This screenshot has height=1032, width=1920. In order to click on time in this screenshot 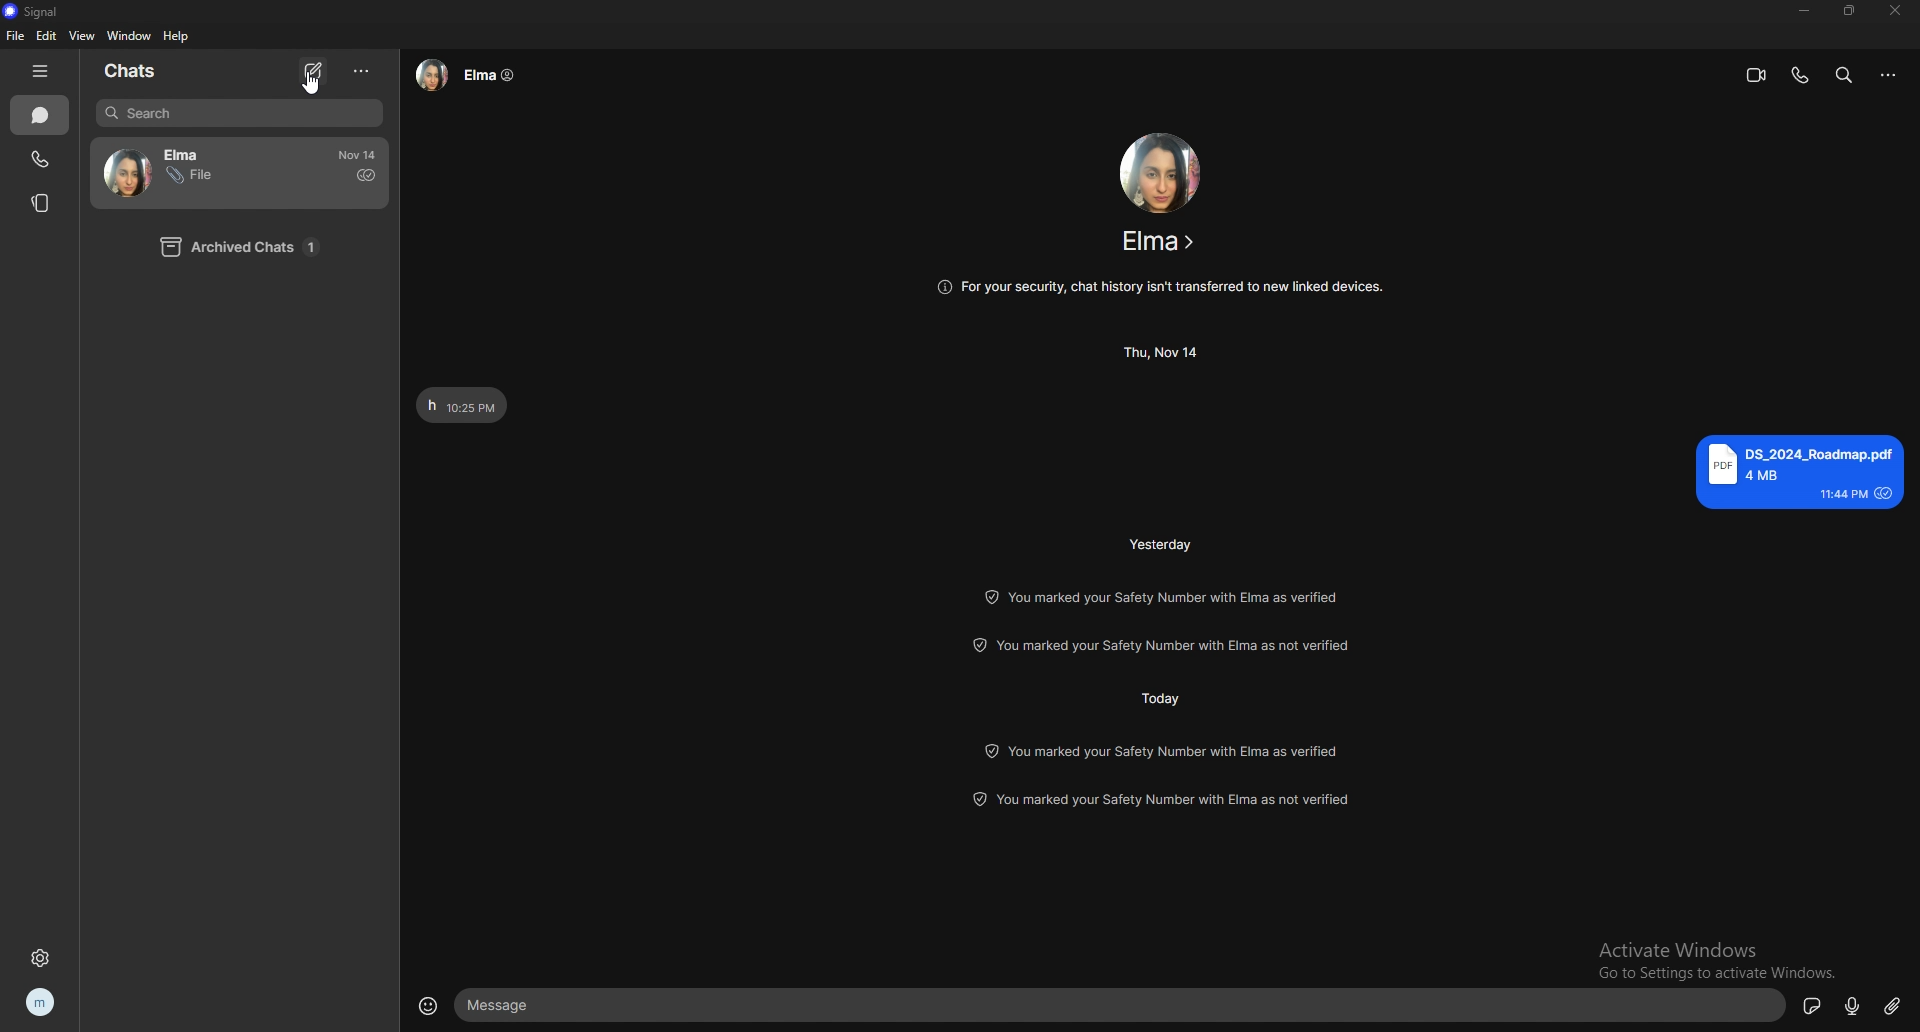, I will do `click(1164, 543)`.